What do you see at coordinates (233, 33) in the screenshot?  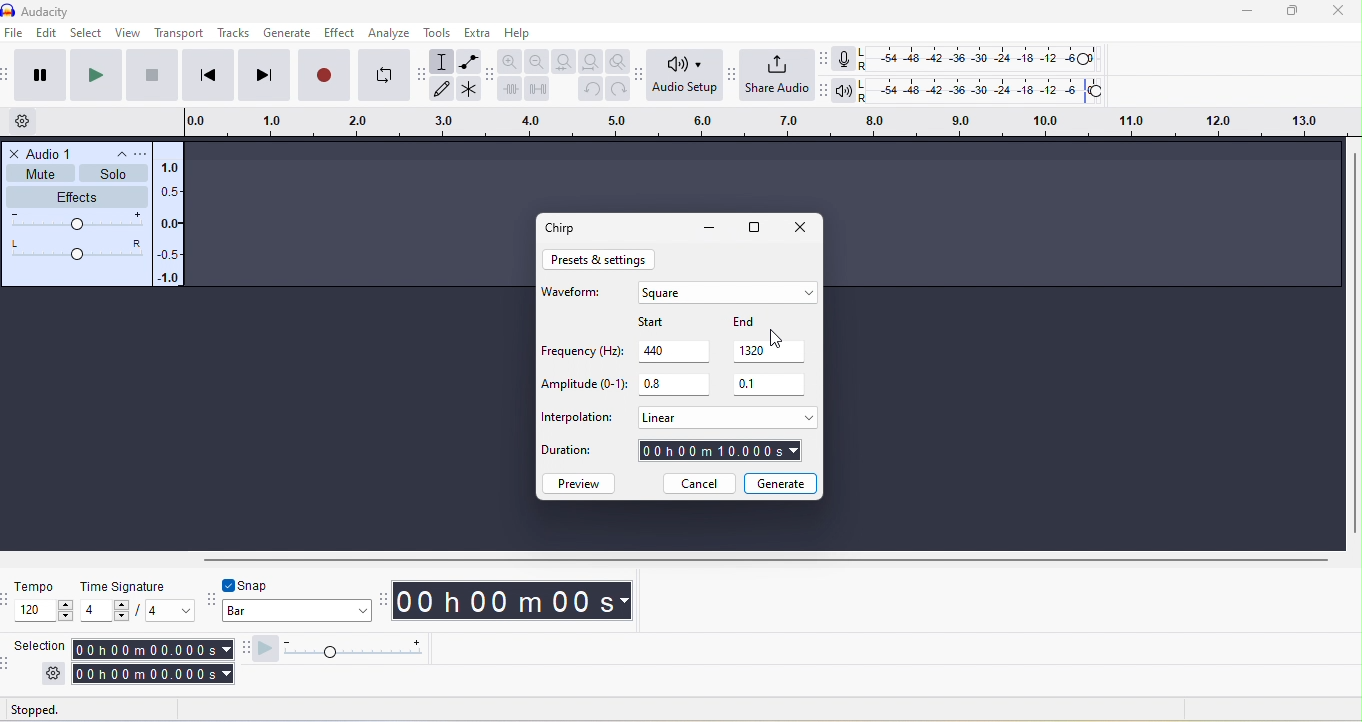 I see `tracks` at bounding box center [233, 33].